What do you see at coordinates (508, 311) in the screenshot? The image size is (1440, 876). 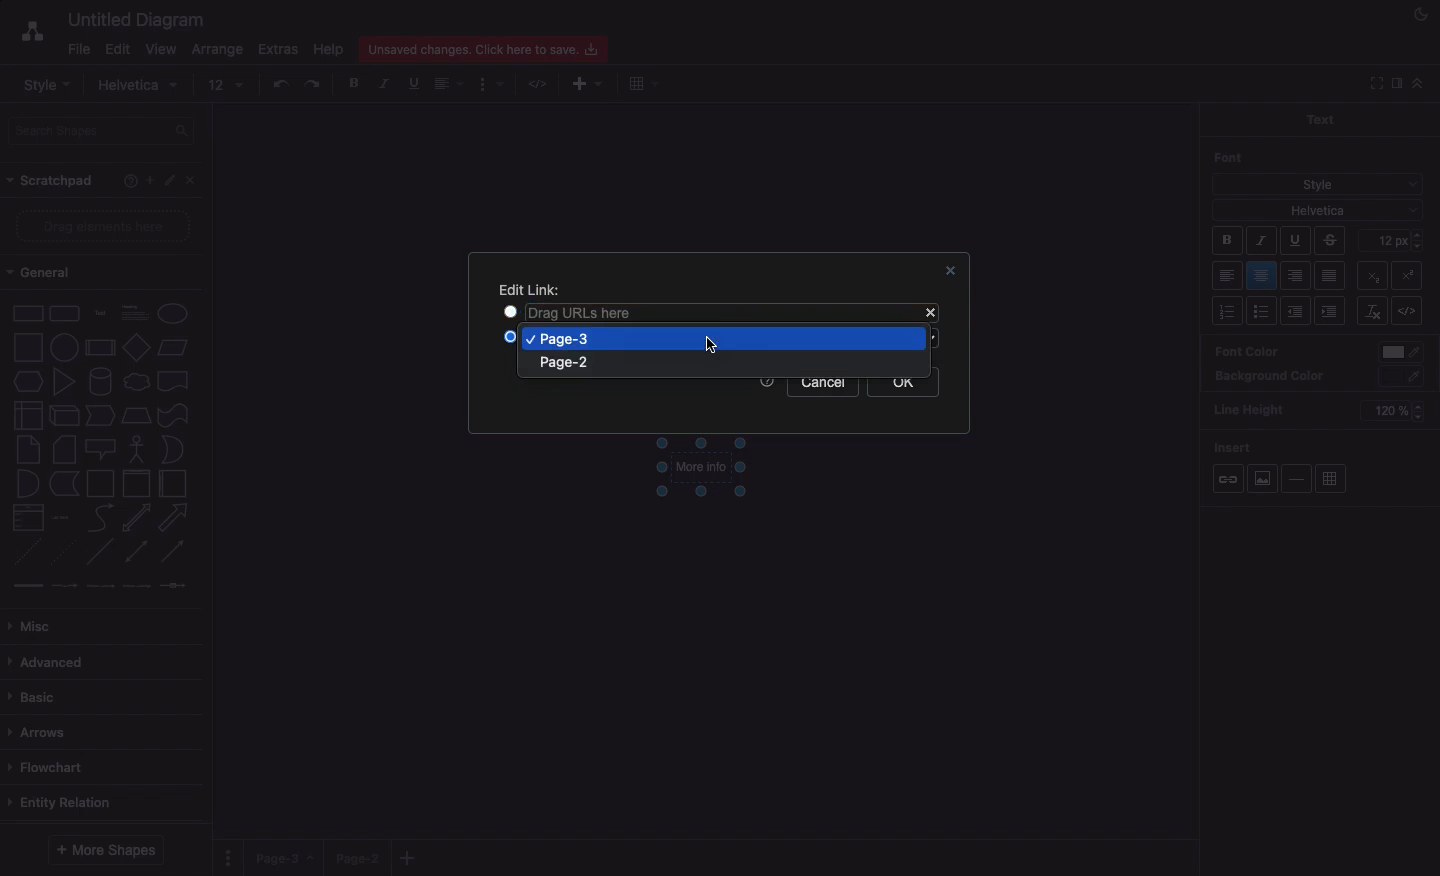 I see `checkbox` at bounding box center [508, 311].